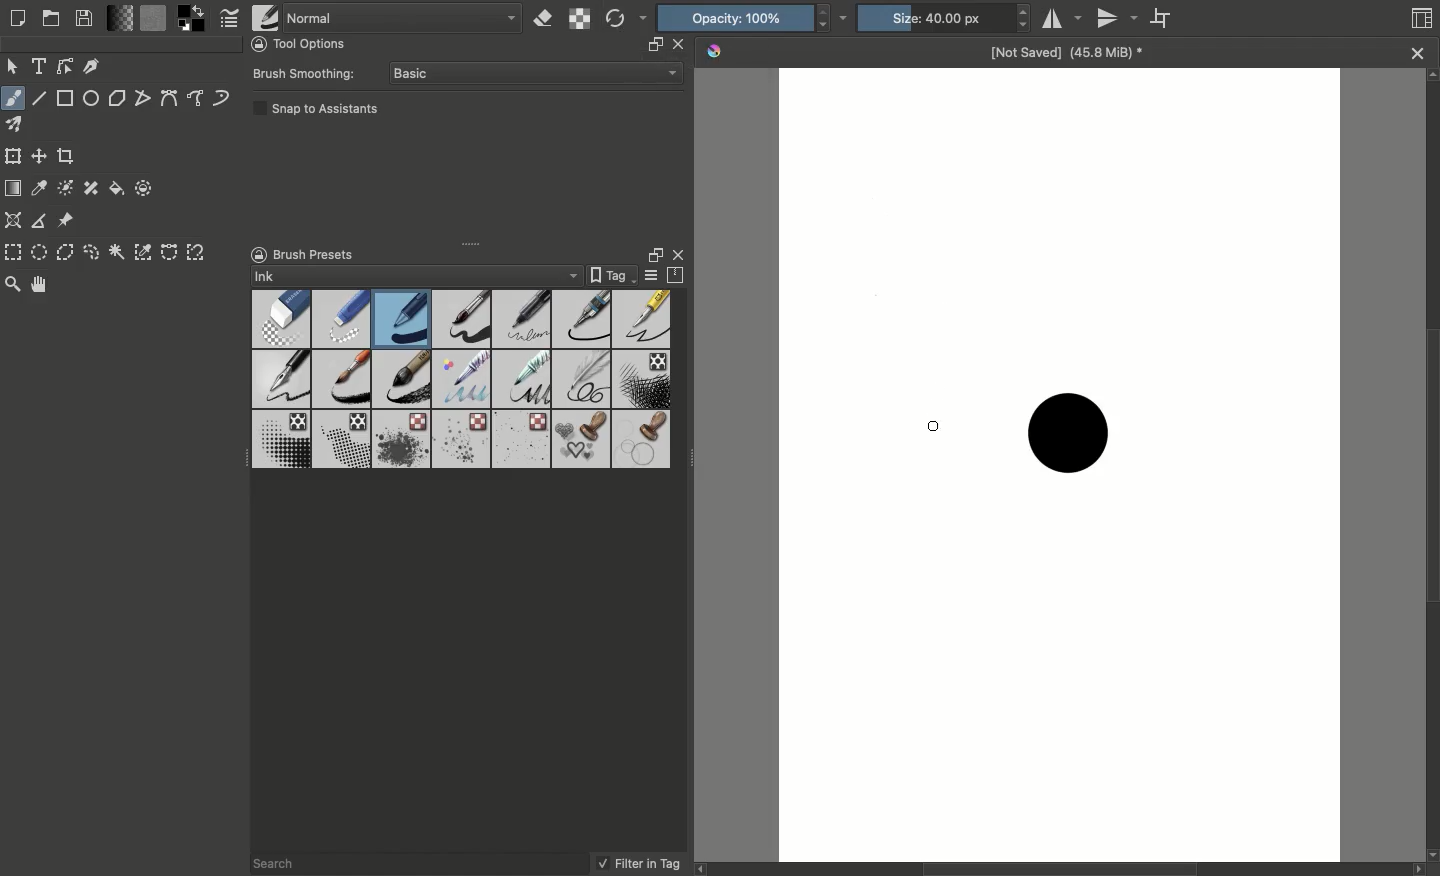  What do you see at coordinates (13, 65) in the screenshot?
I see `Move` at bounding box center [13, 65].